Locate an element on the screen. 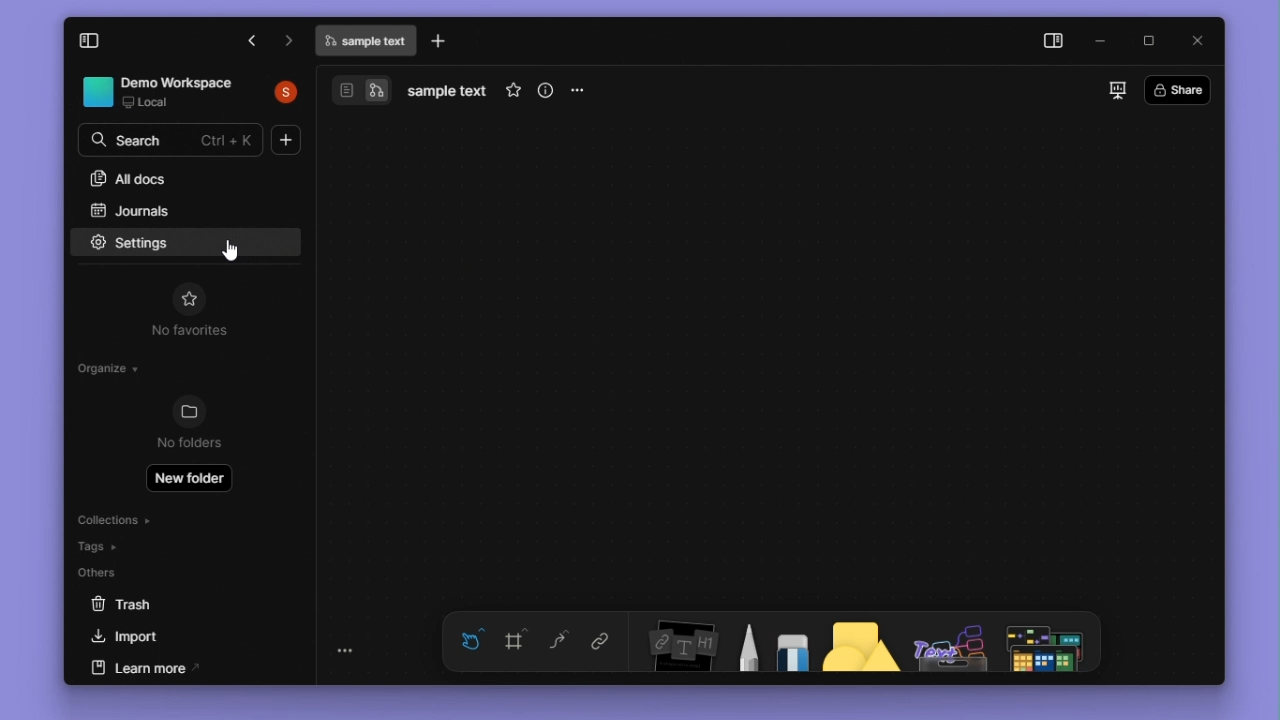 Image resolution: width=1280 pixels, height=720 pixels. hand is located at coordinates (467, 641).